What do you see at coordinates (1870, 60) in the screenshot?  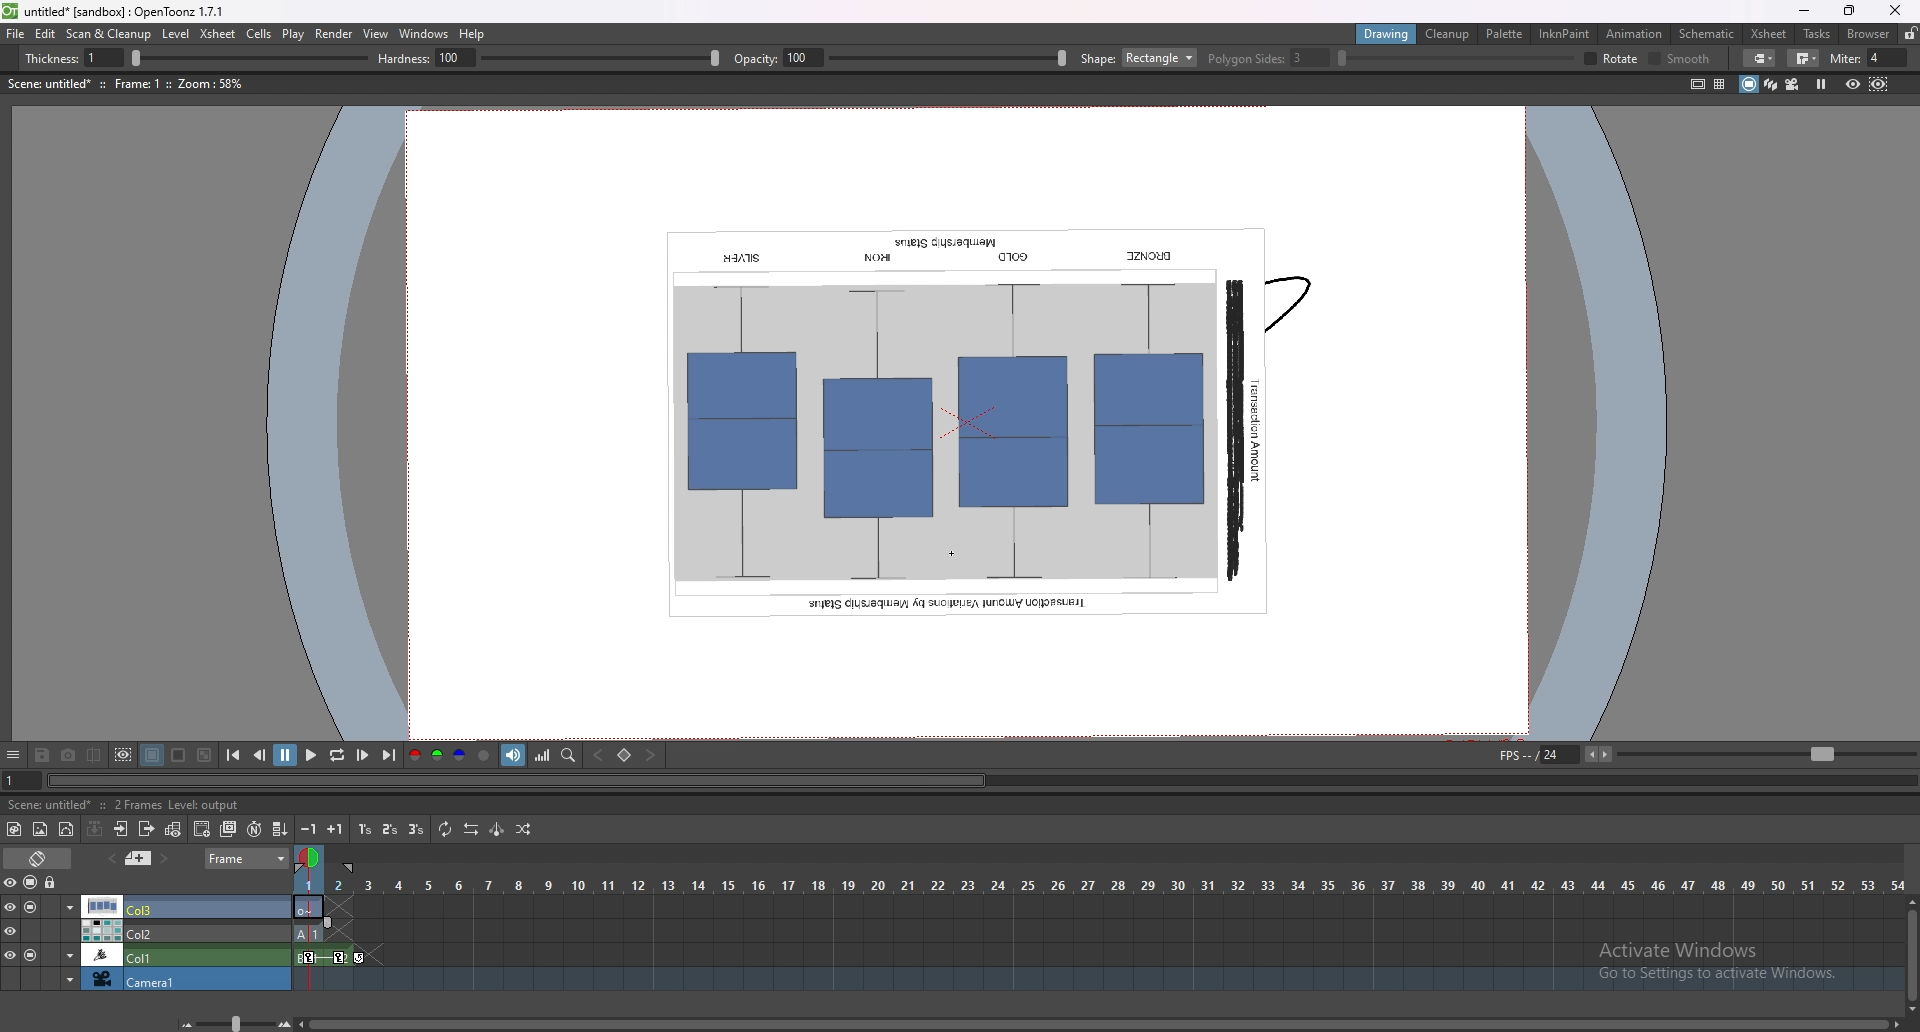 I see `miter` at bounding box center [1870, 60].